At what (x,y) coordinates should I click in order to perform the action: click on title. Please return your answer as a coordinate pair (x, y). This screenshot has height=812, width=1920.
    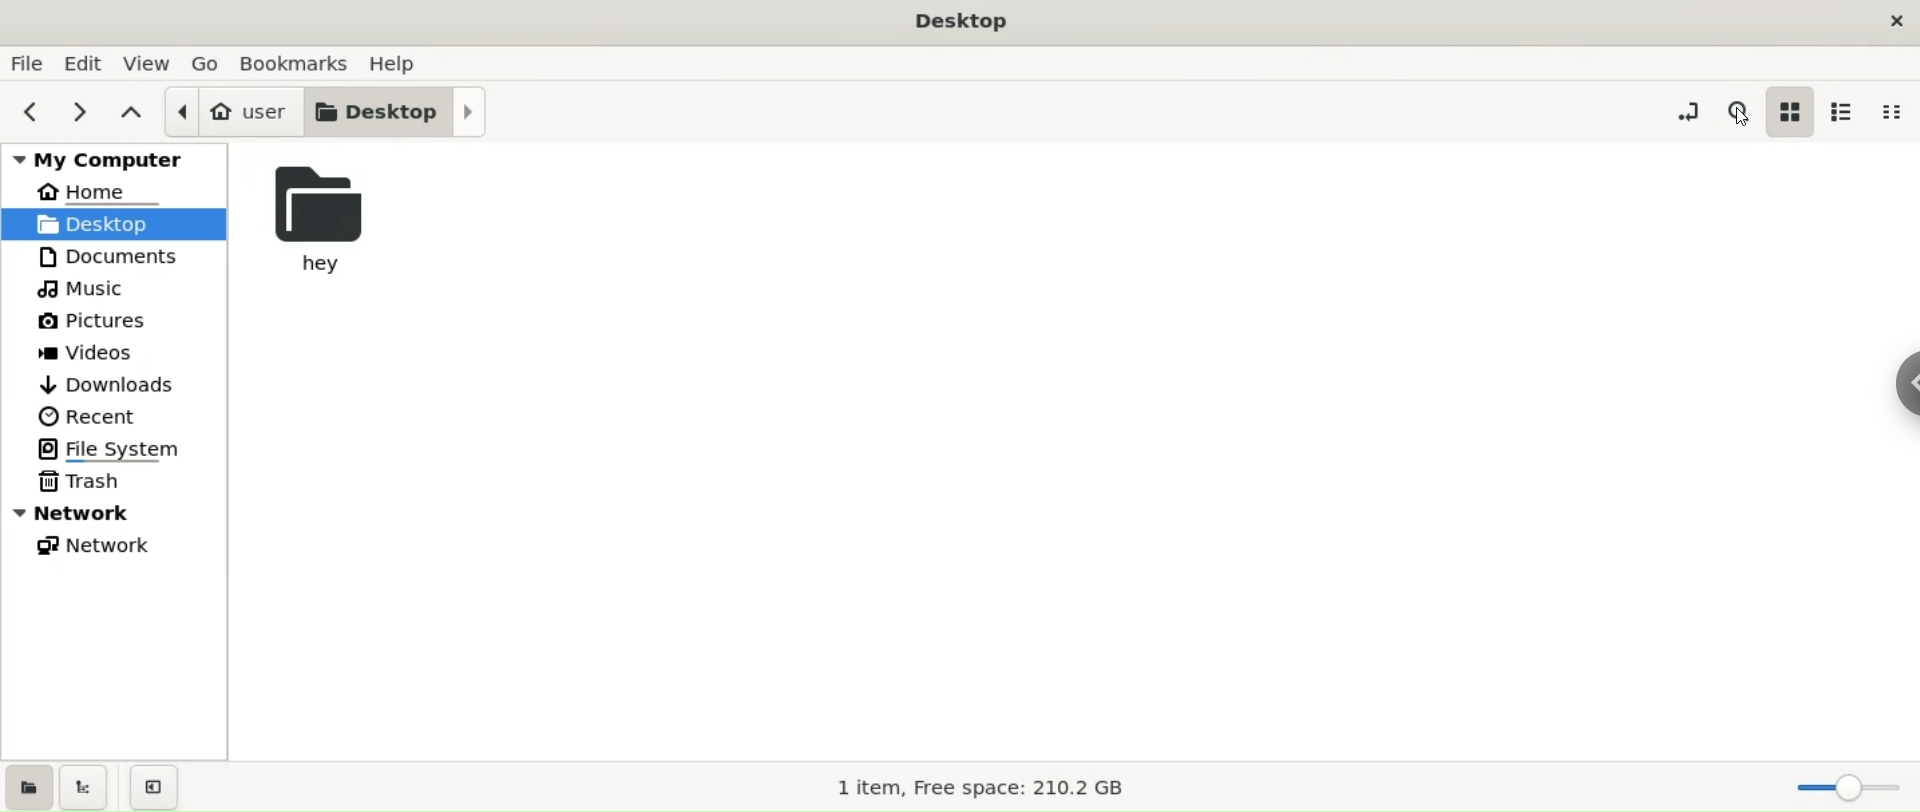
    Looking at the image, I should click on (944, 21).